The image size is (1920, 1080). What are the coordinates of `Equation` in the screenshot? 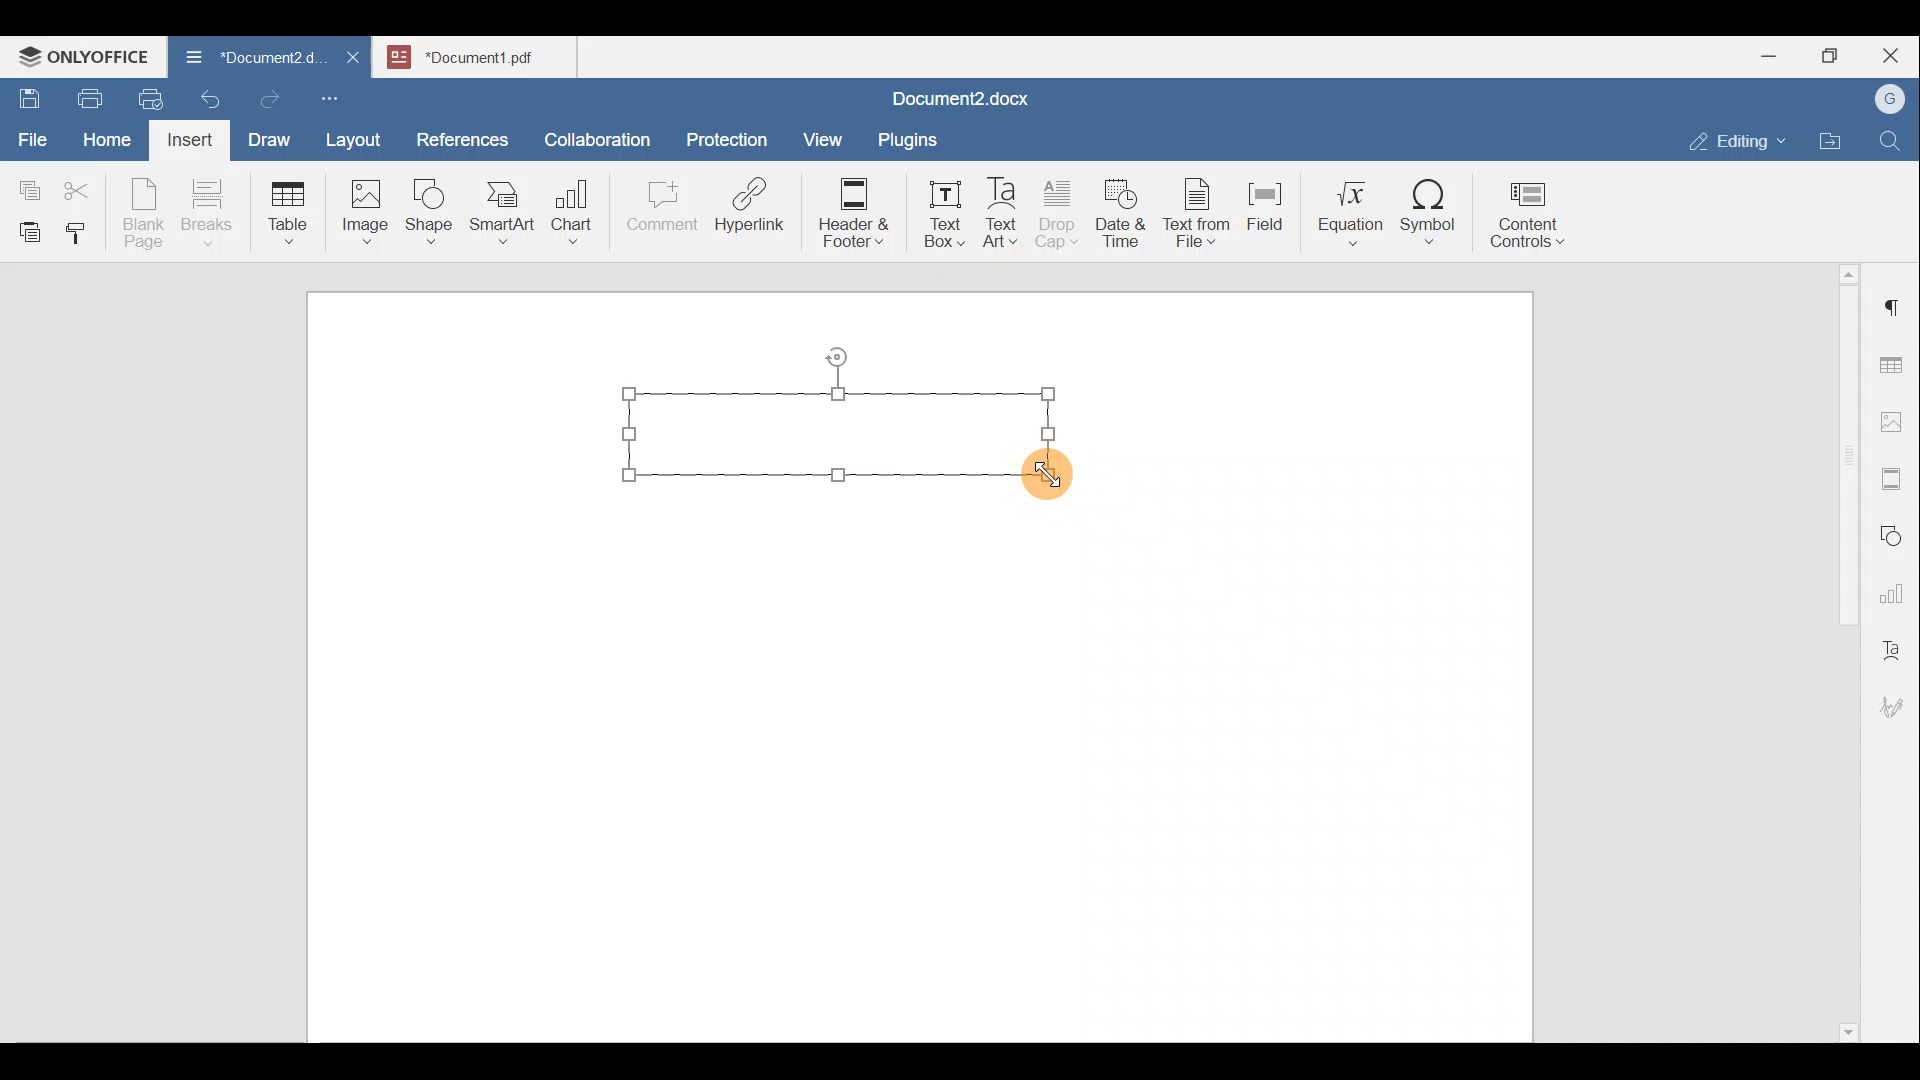 It's located at (1355, 212).